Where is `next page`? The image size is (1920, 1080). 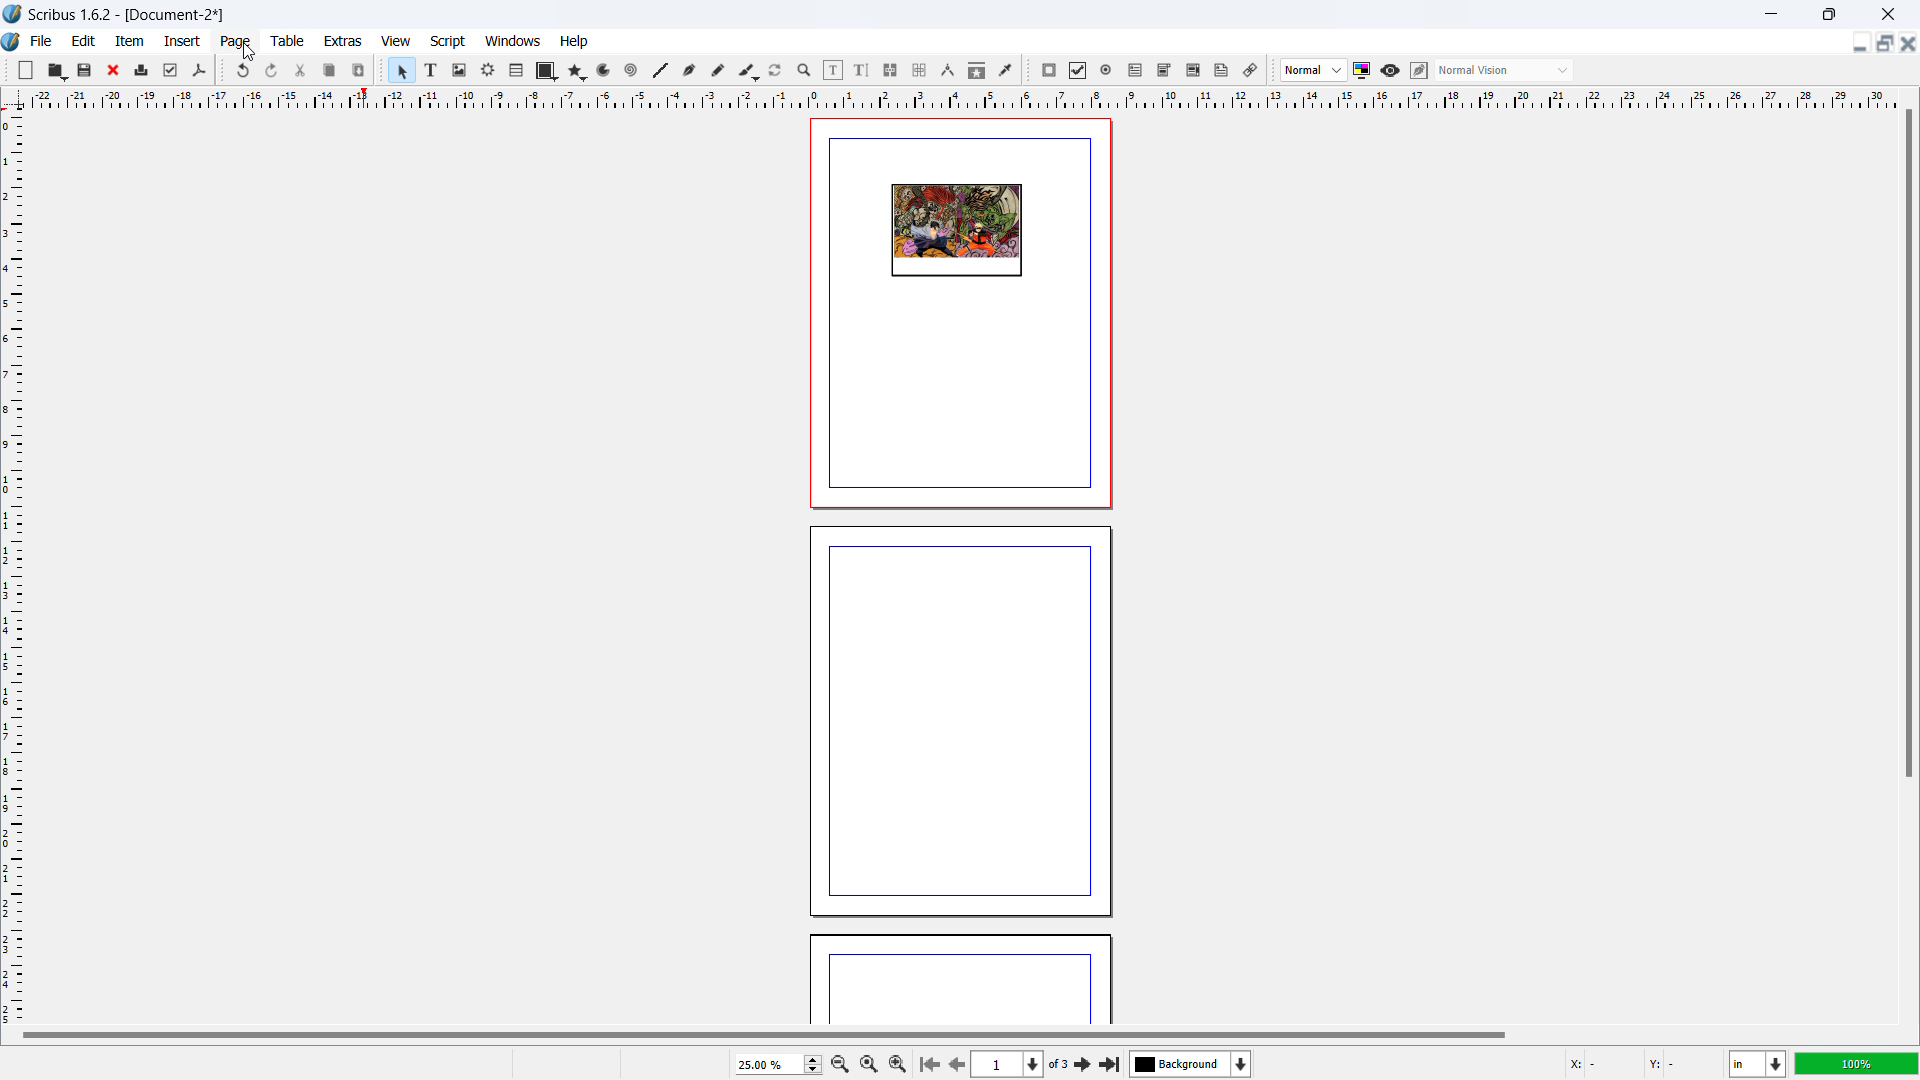
next page is located at coordinates (954, 1062).